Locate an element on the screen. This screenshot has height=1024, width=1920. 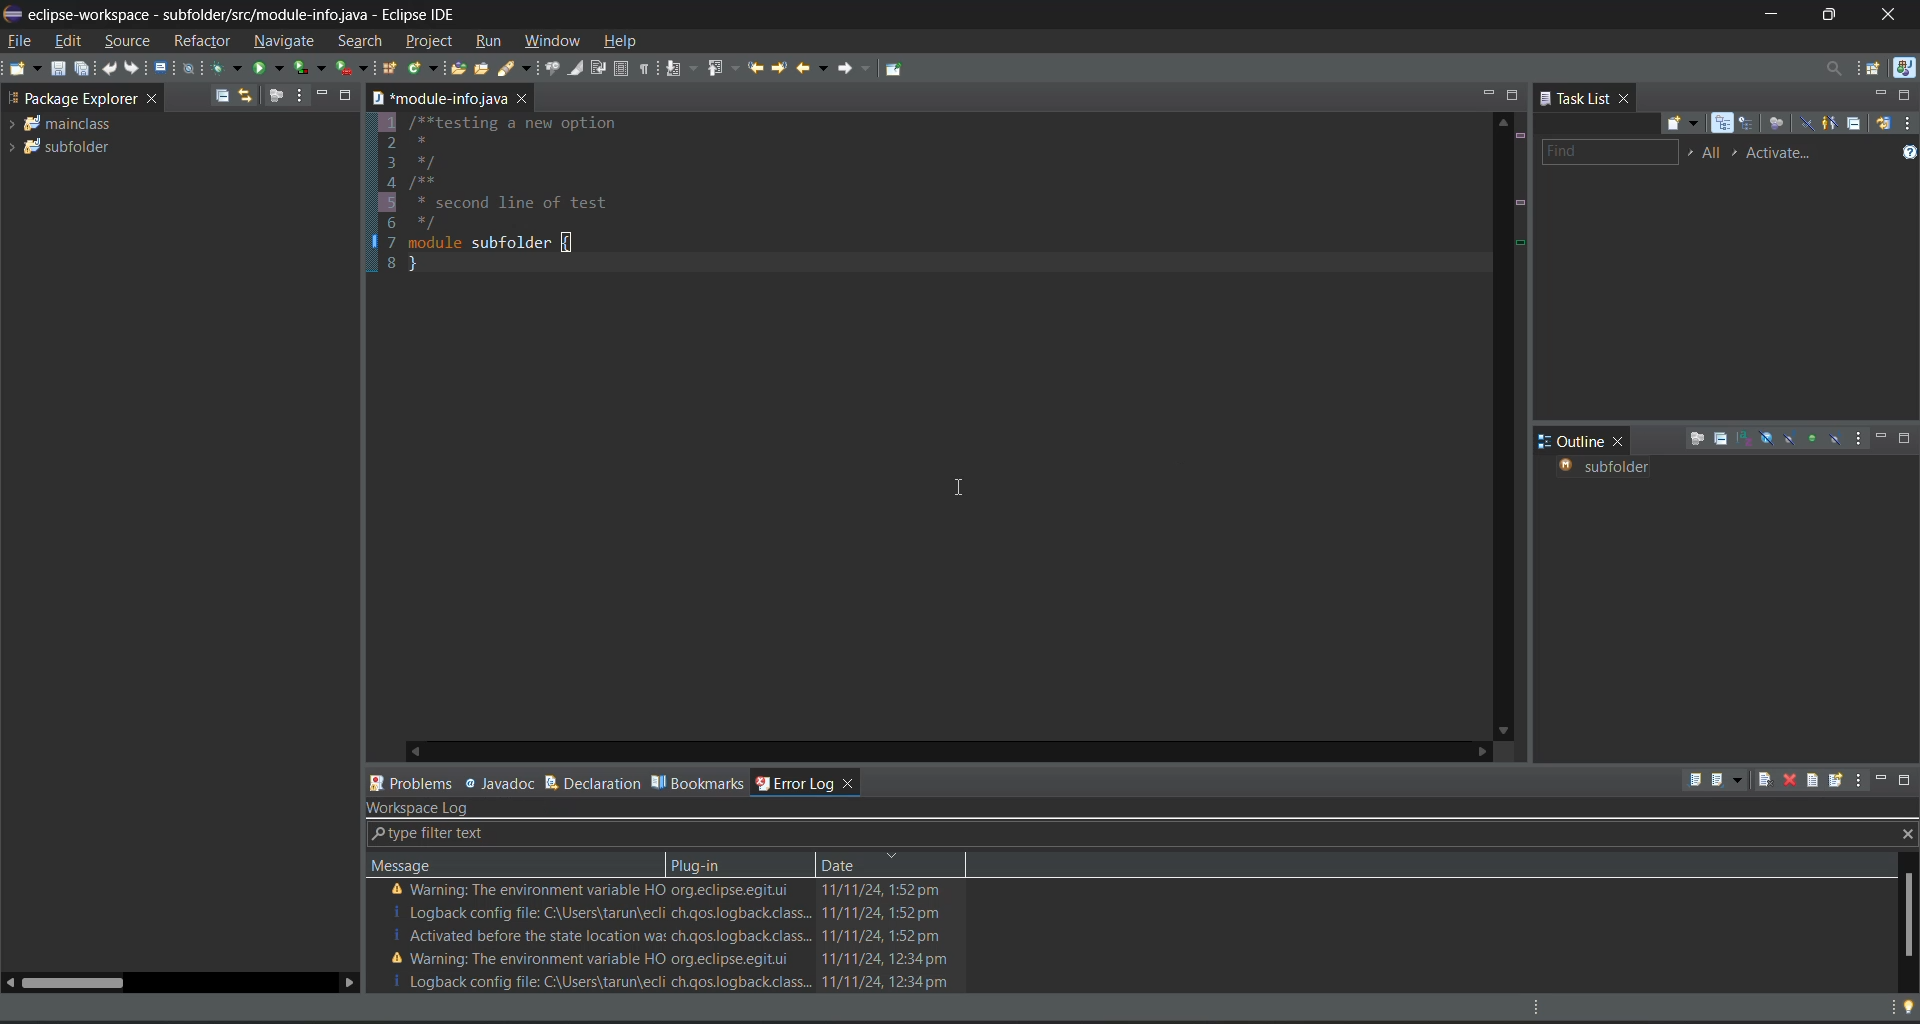
previous annotation is located at coordinates (721, 66).